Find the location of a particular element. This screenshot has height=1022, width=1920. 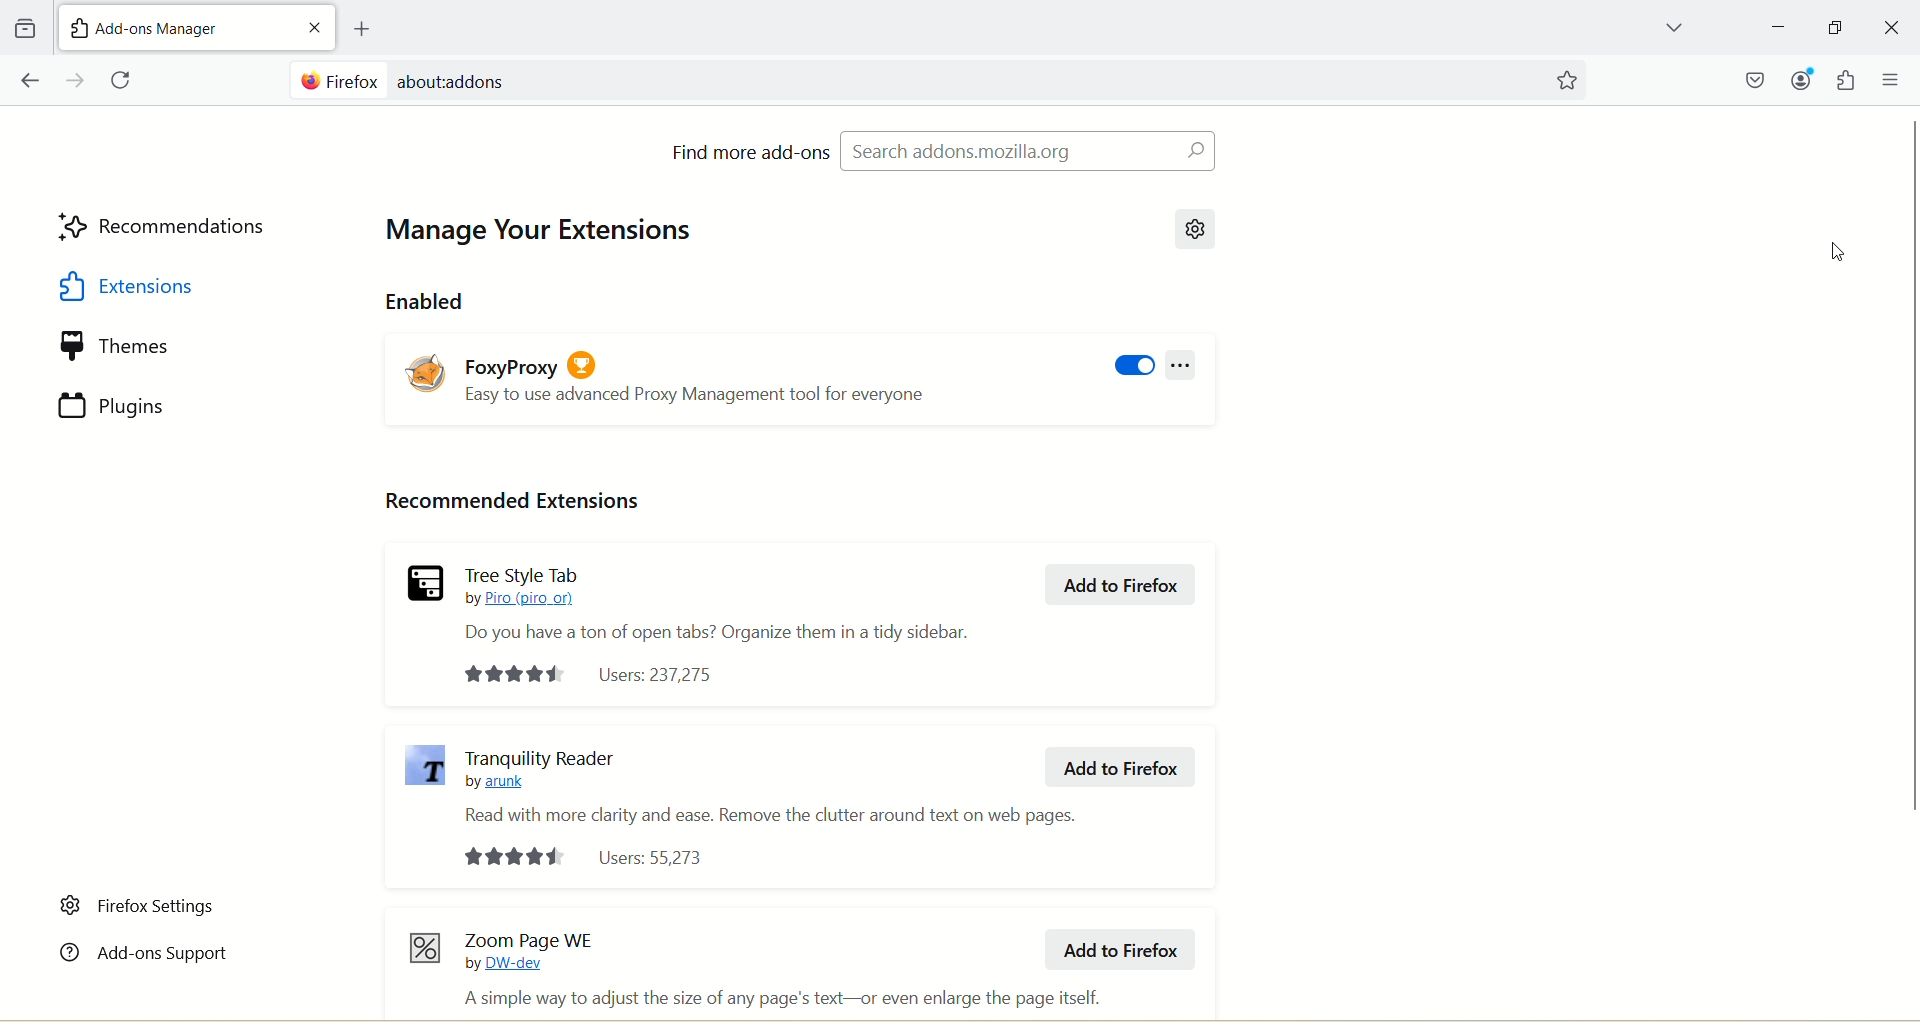

Settings is located at coordinates (1198, 228).